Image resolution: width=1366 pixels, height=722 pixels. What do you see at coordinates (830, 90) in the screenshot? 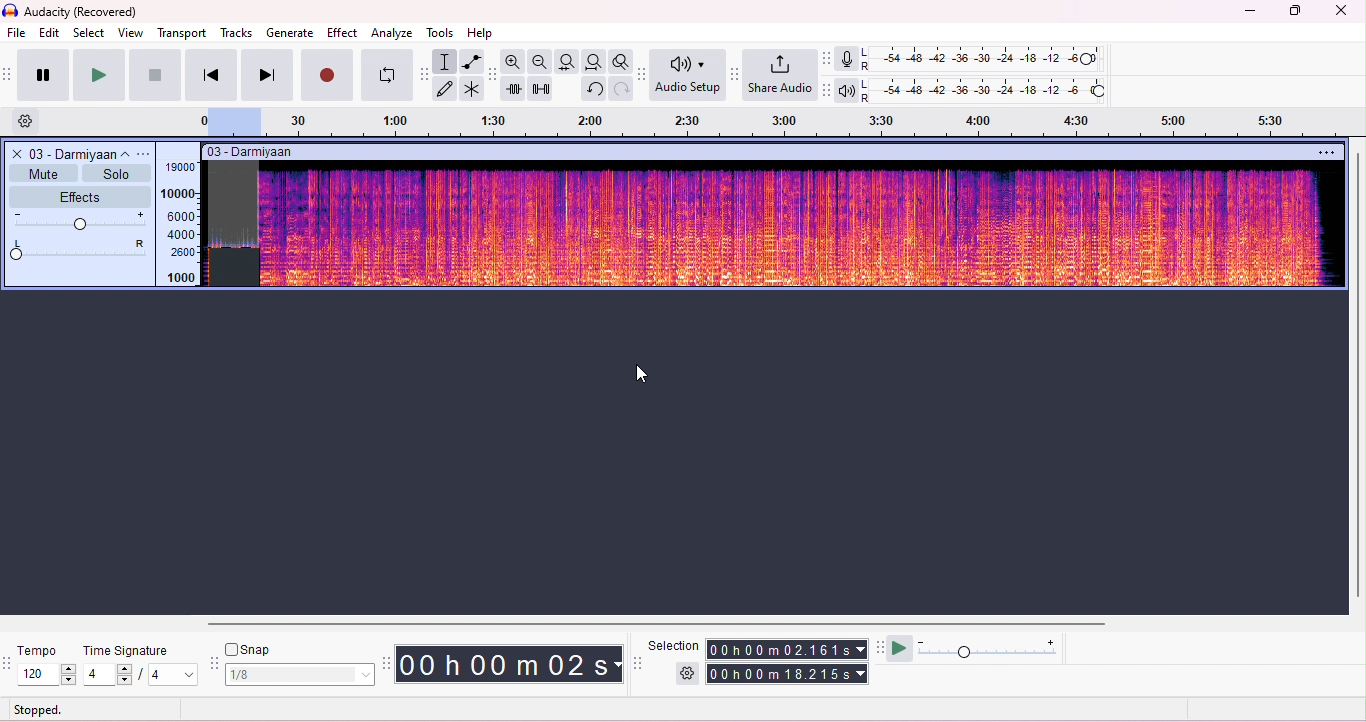
I see `playback meter toolbar` at bounding box center [830, 90].